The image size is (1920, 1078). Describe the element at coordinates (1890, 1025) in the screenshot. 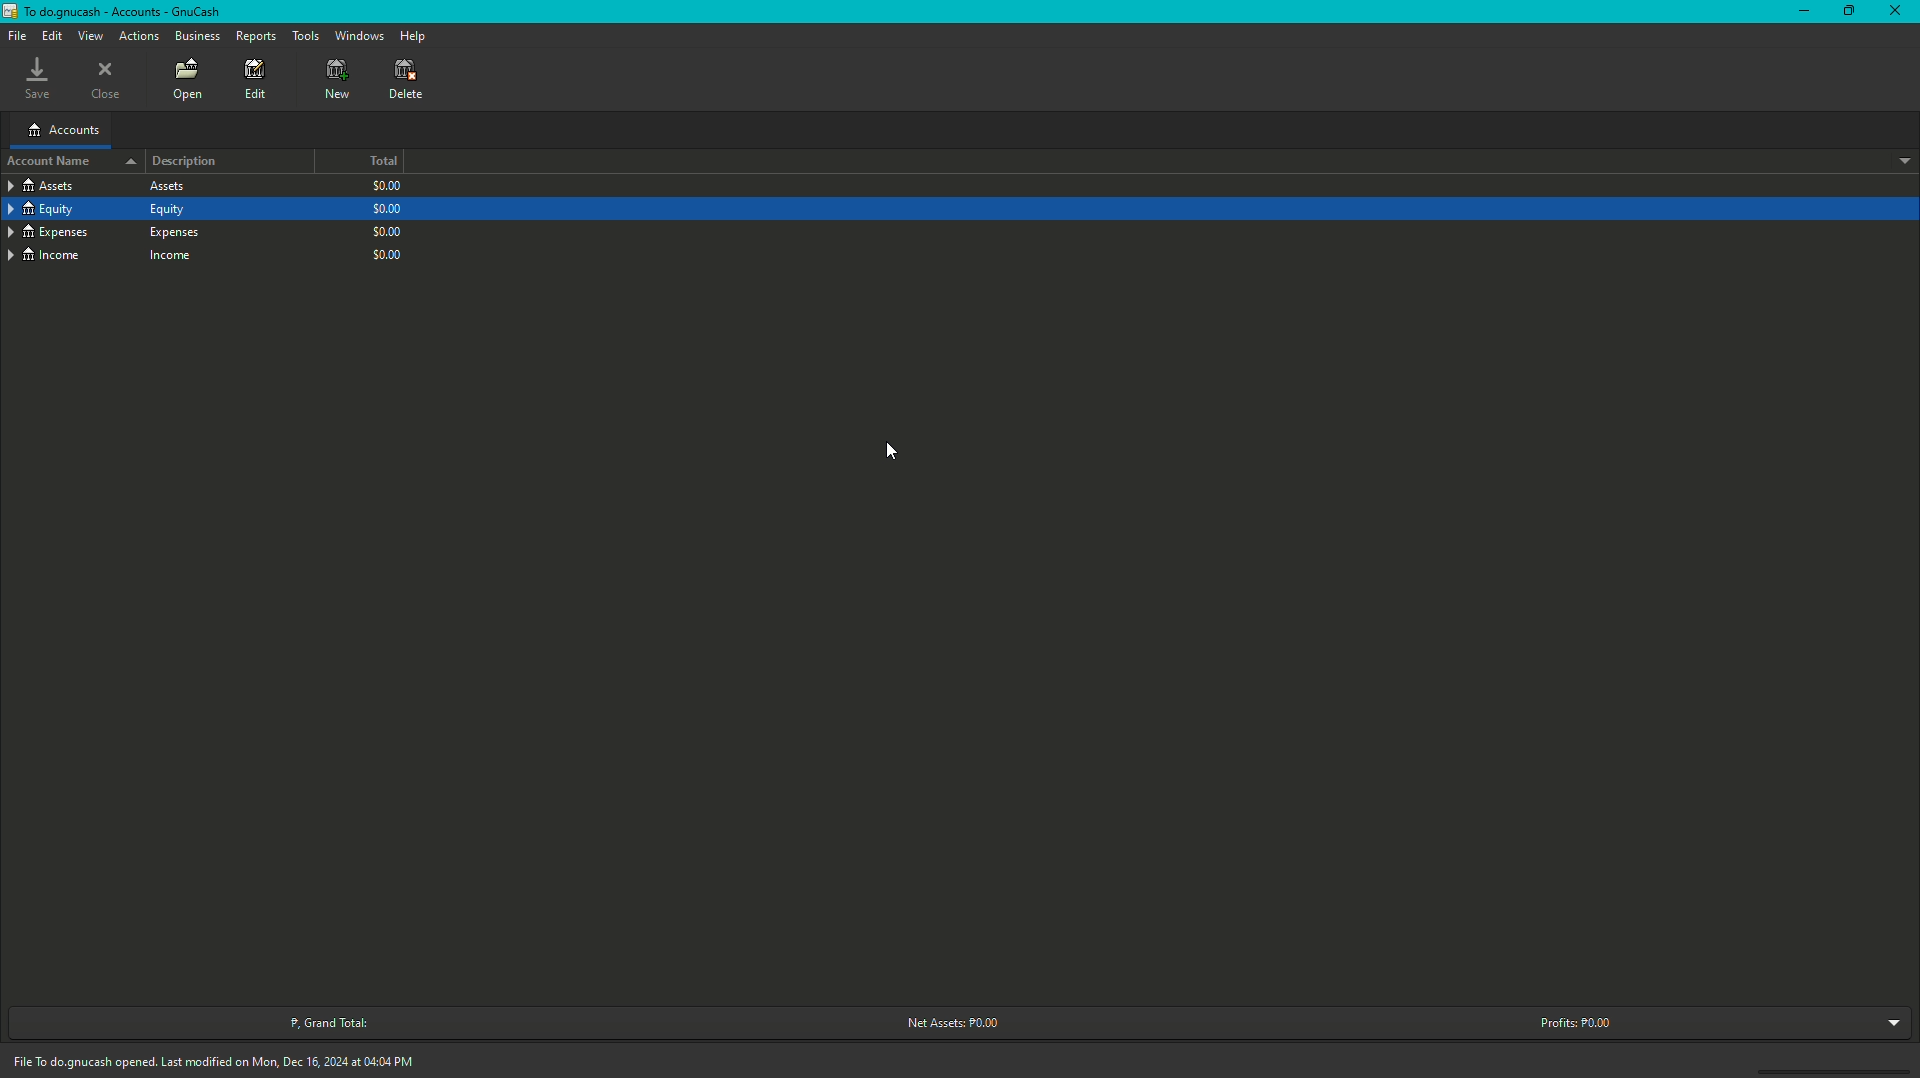

I see `Drop down` at that location.